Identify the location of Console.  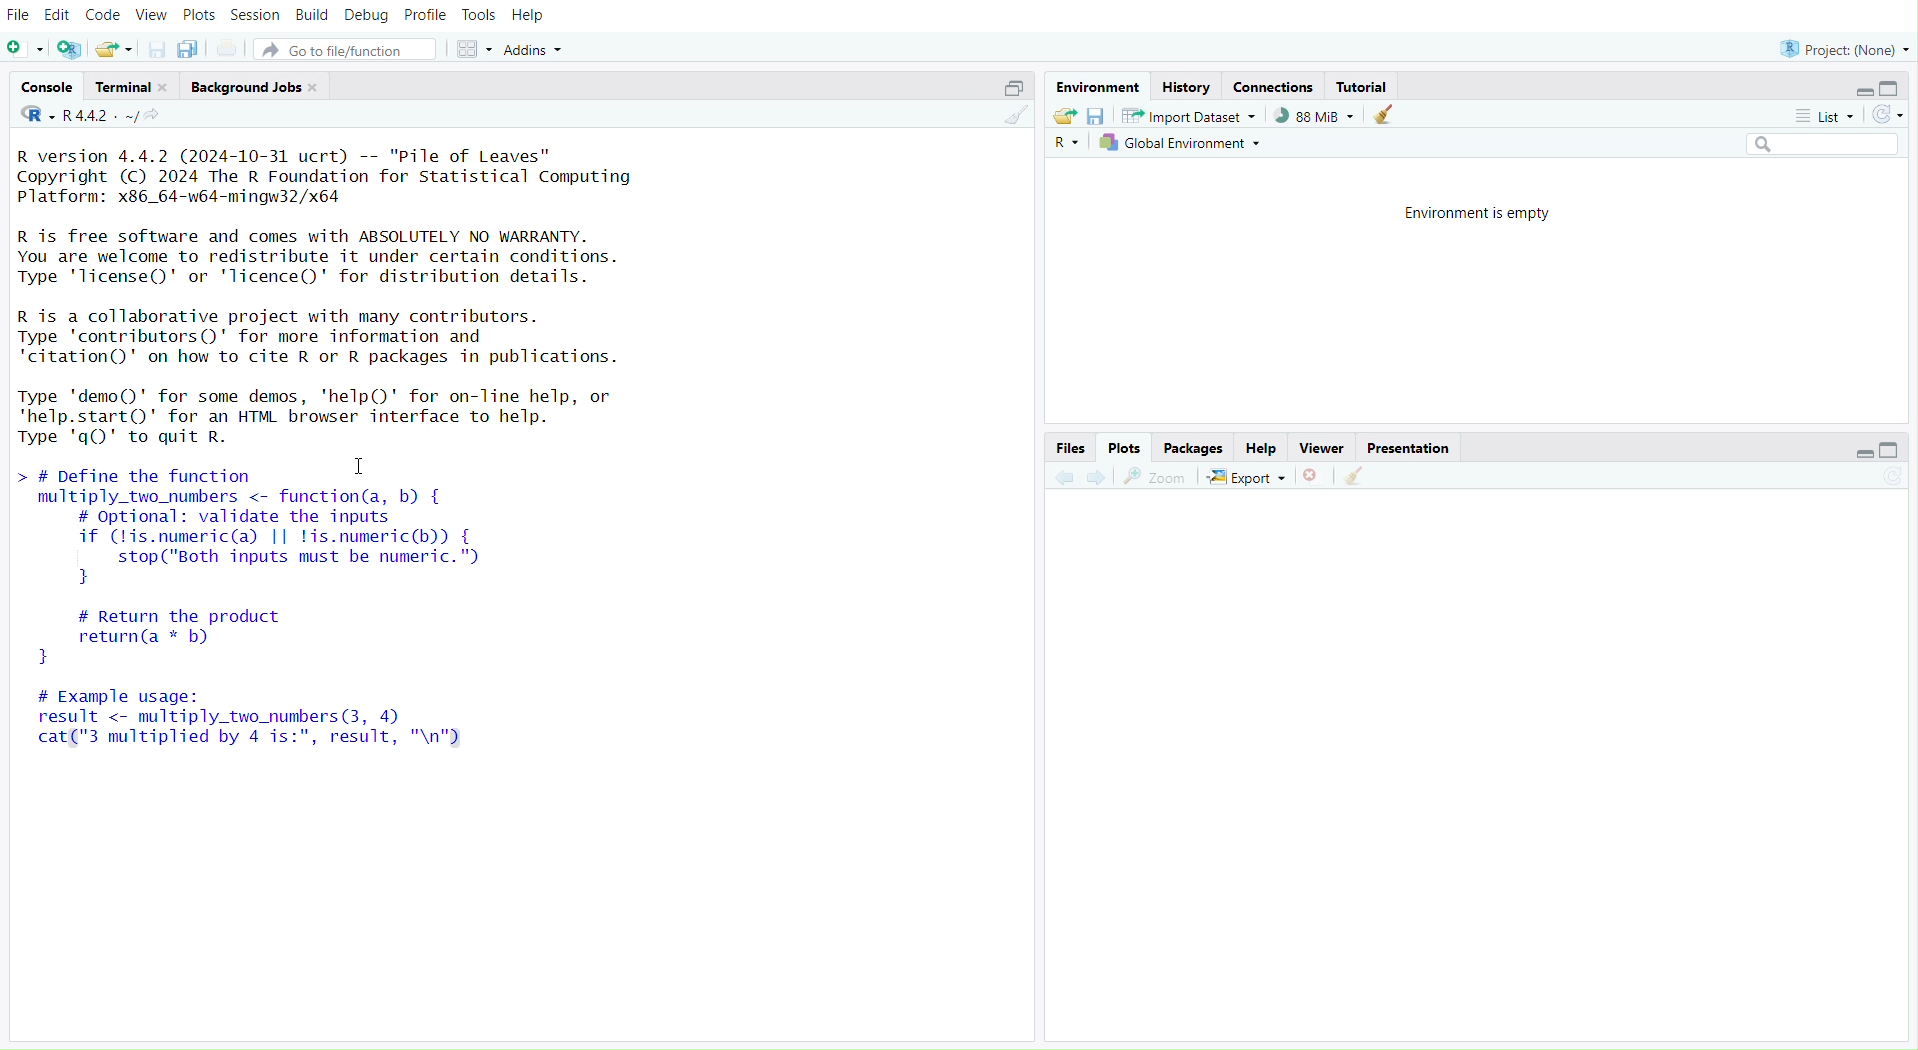
(46, 89).